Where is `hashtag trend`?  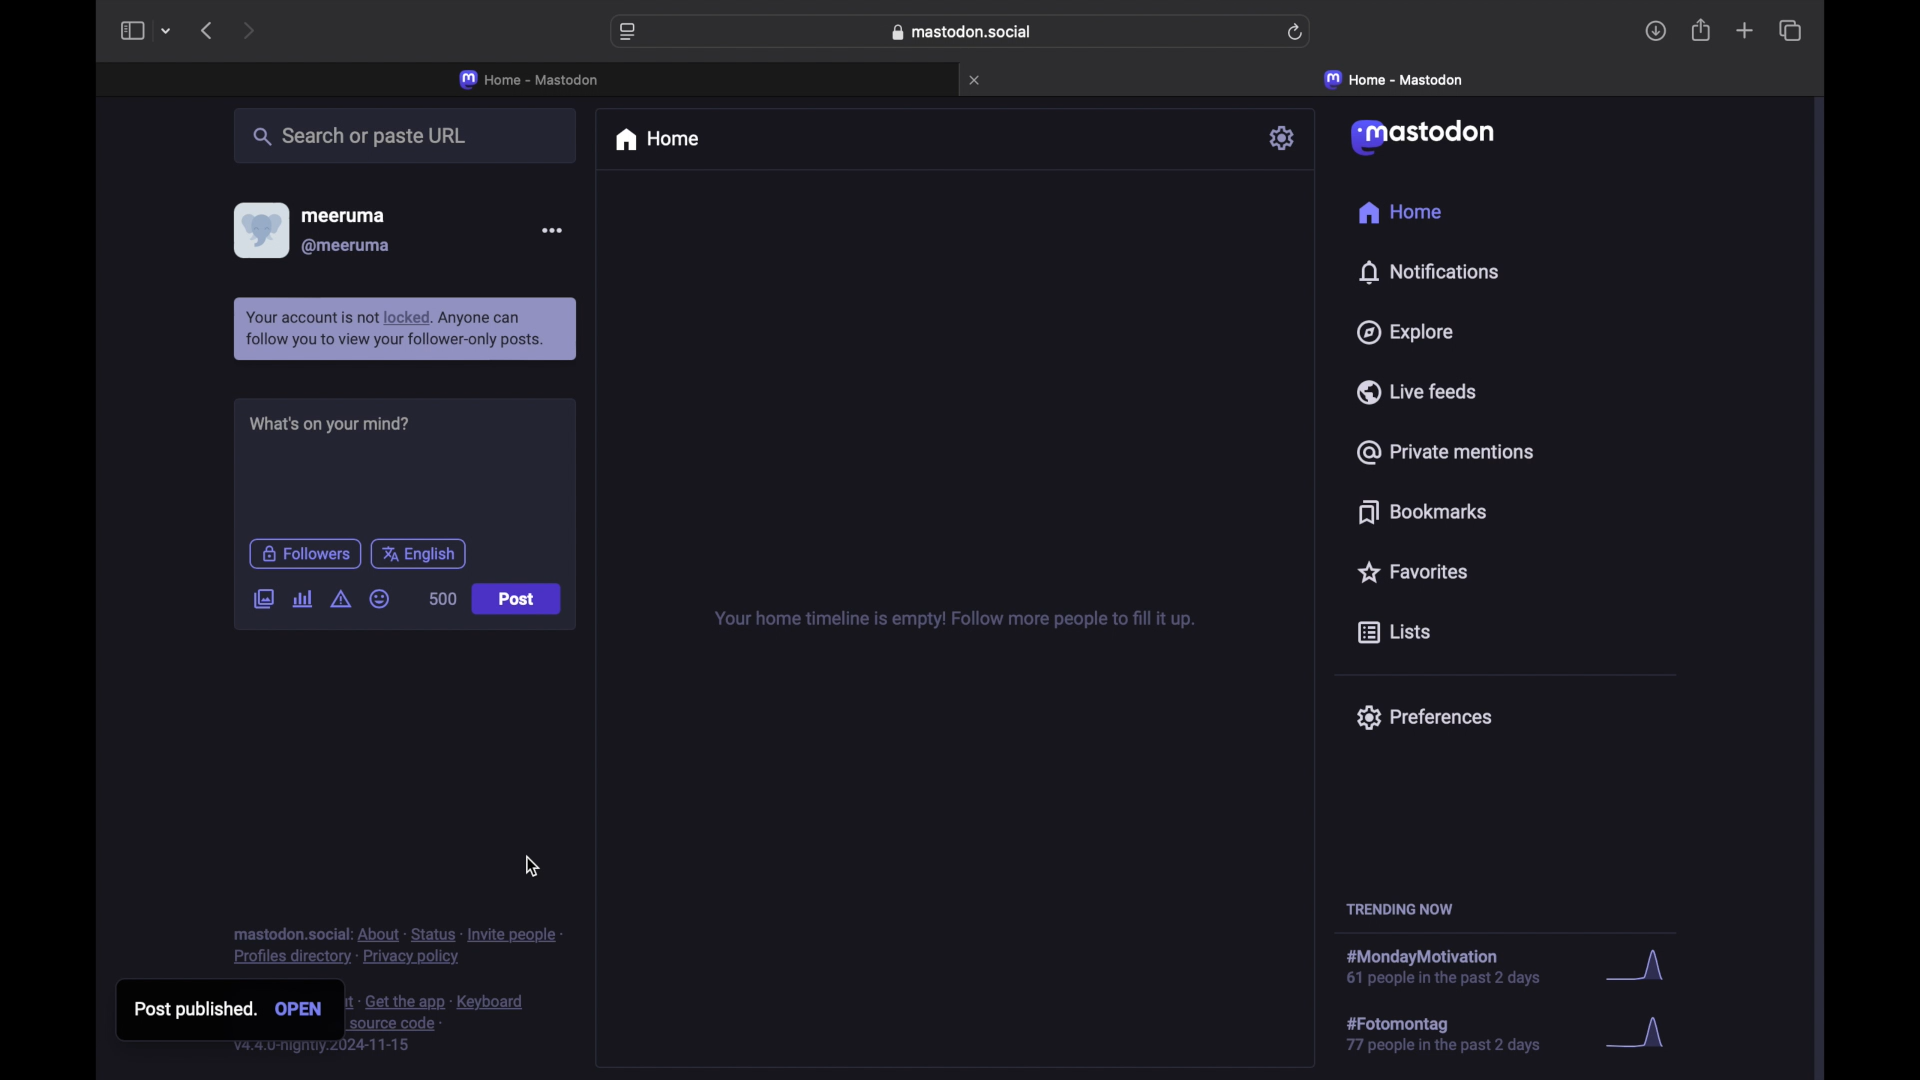 hashtag trend is located at coordinates (1457, 1035).